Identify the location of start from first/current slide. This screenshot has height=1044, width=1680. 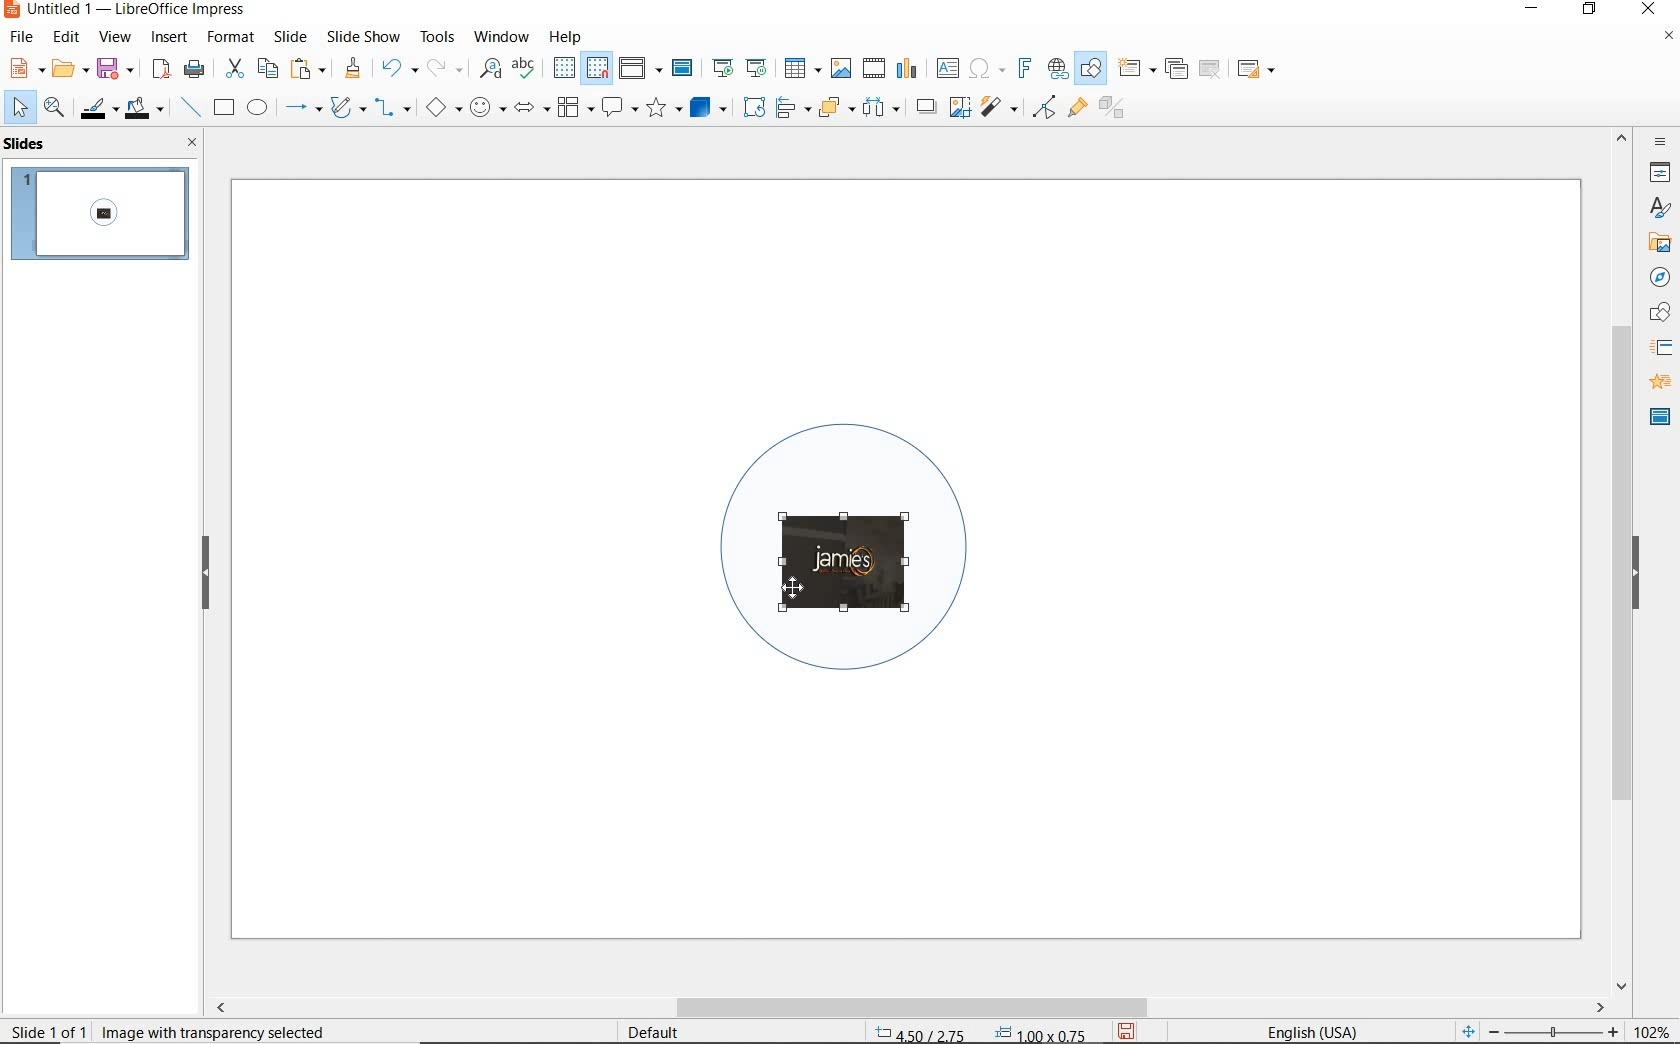
(739, 66).